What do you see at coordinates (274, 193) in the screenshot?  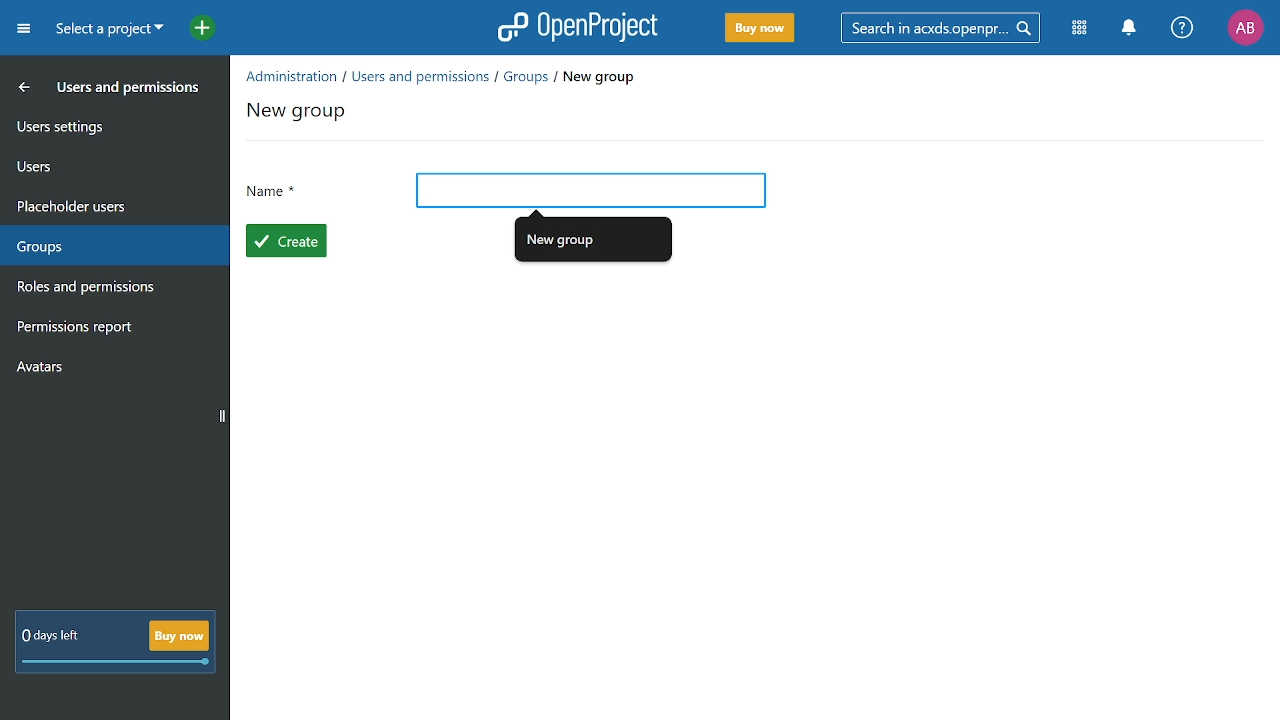 I see `Name *` at bounding box center [274, 193].